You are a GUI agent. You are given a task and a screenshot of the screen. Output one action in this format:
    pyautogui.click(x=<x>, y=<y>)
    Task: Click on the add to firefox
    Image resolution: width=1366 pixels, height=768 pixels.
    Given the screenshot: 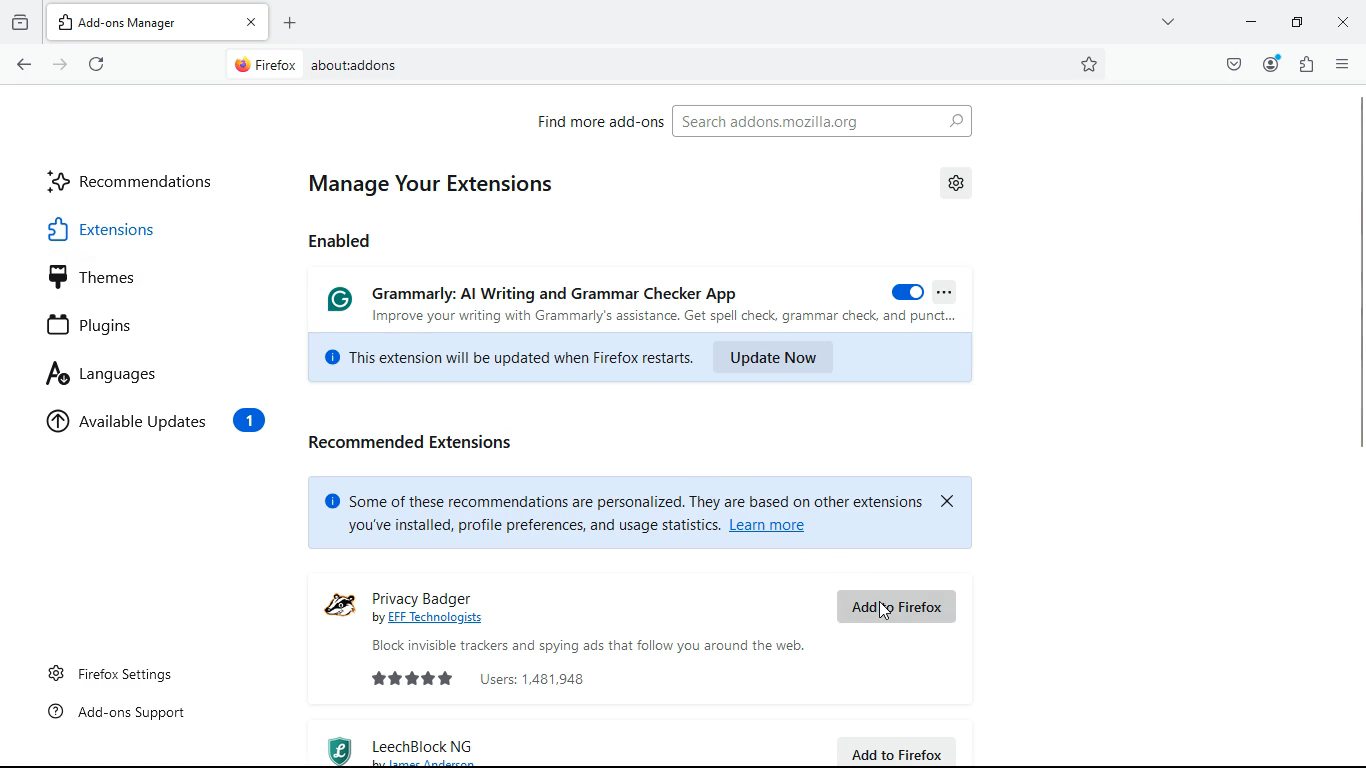 What is the action you would take?
    pyautogui.click(x=901, y=750)
    